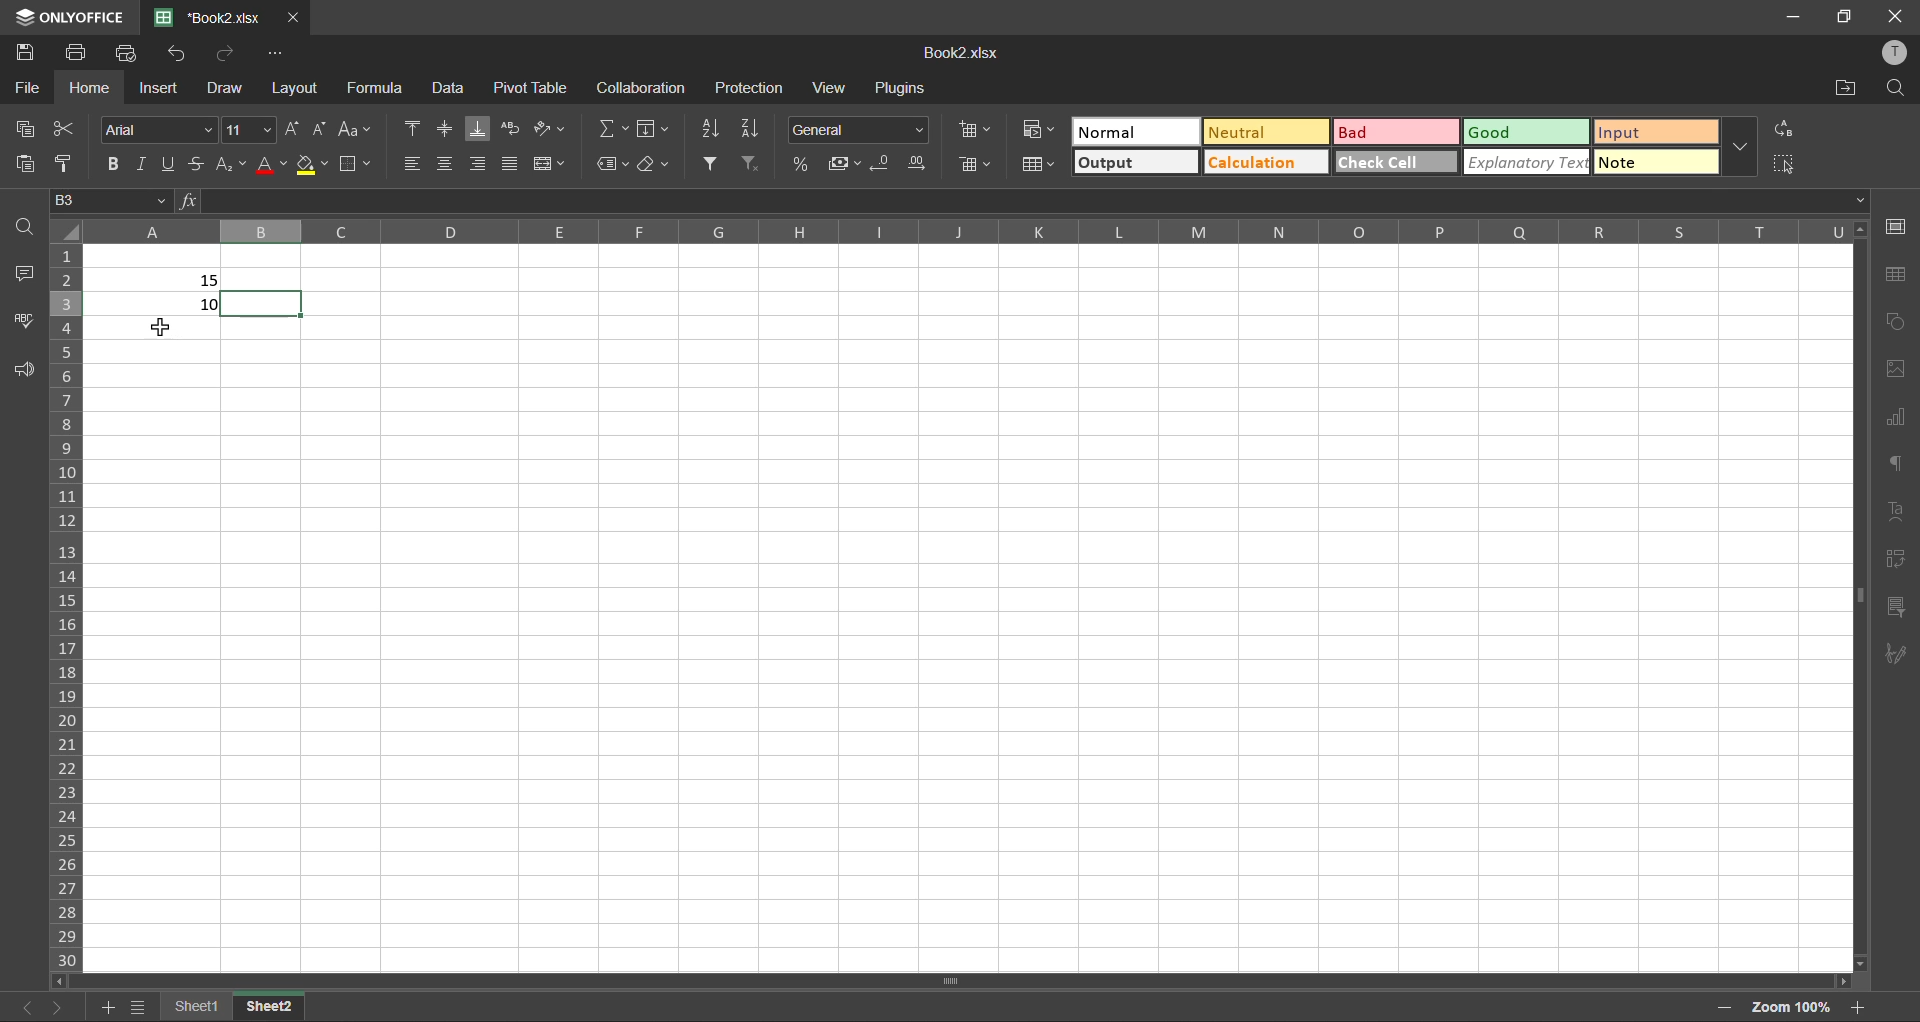  Describe the element at coordinates (1895, 464) in the screenshot. I see `paragraph` at that location.